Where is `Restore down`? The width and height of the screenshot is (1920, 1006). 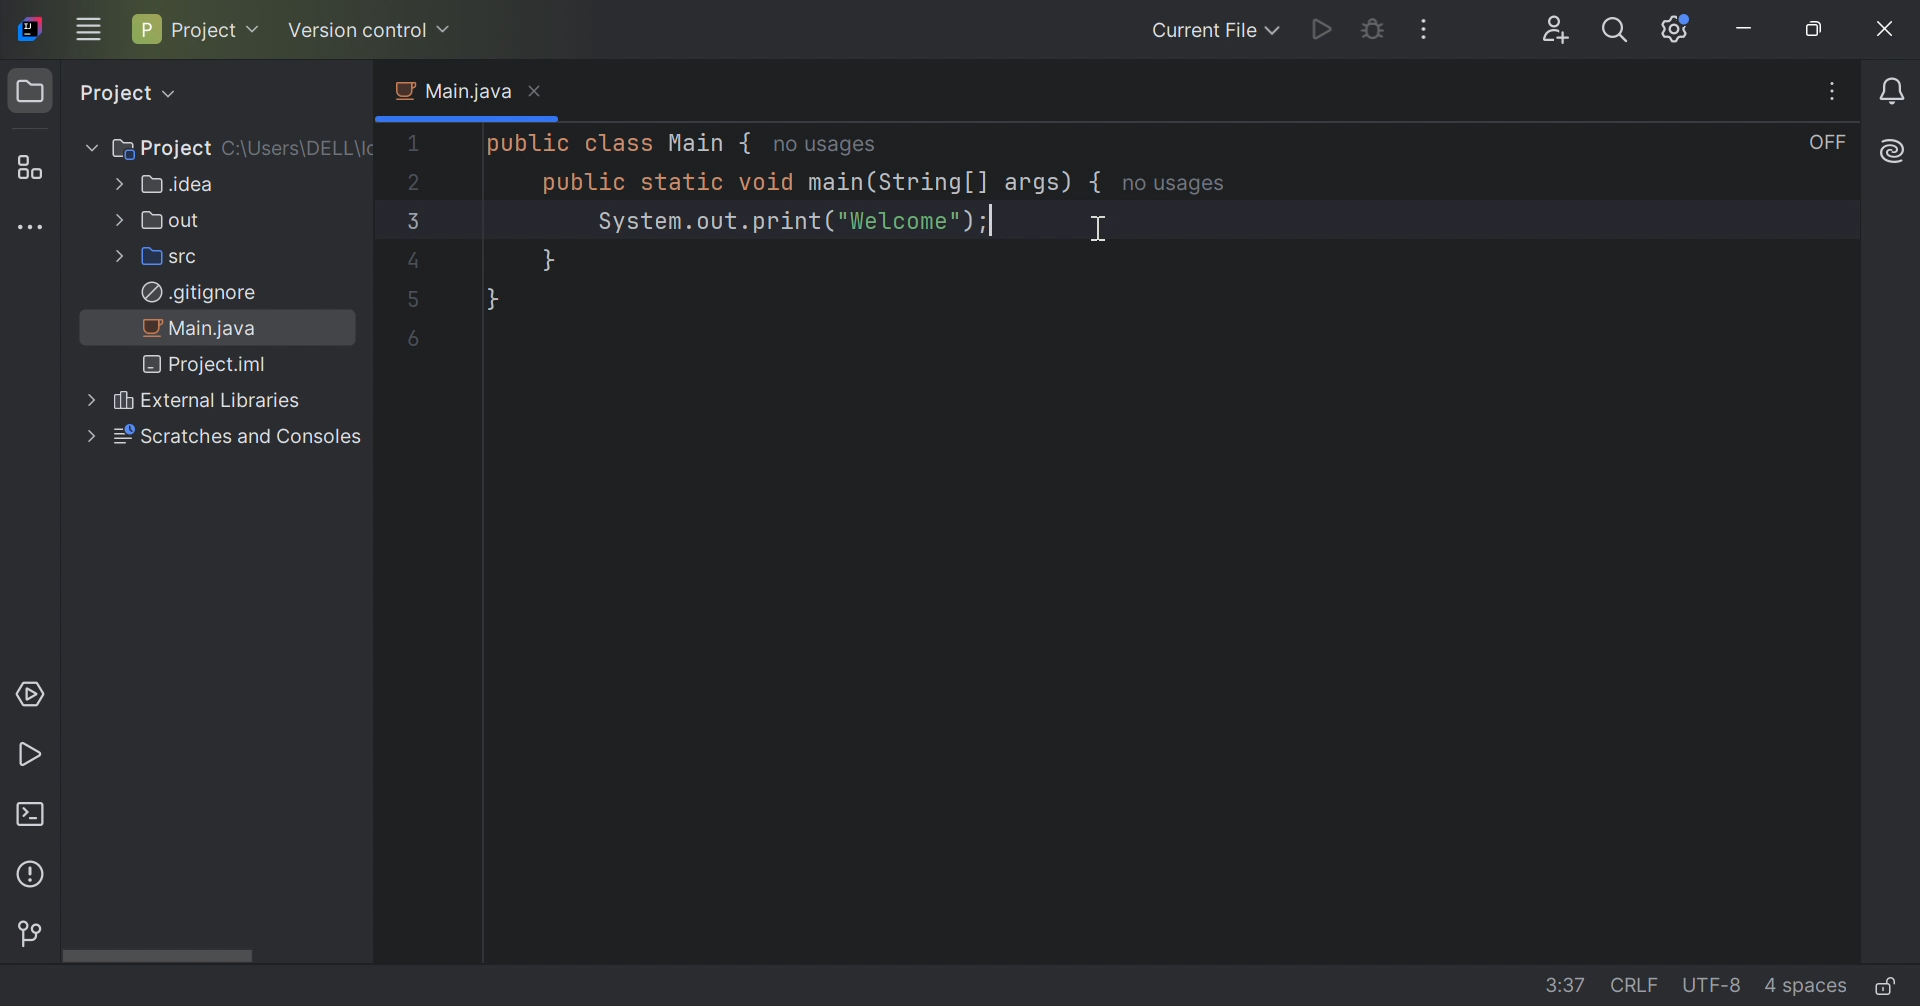 Restore down is located at coordinates (1815, 30).